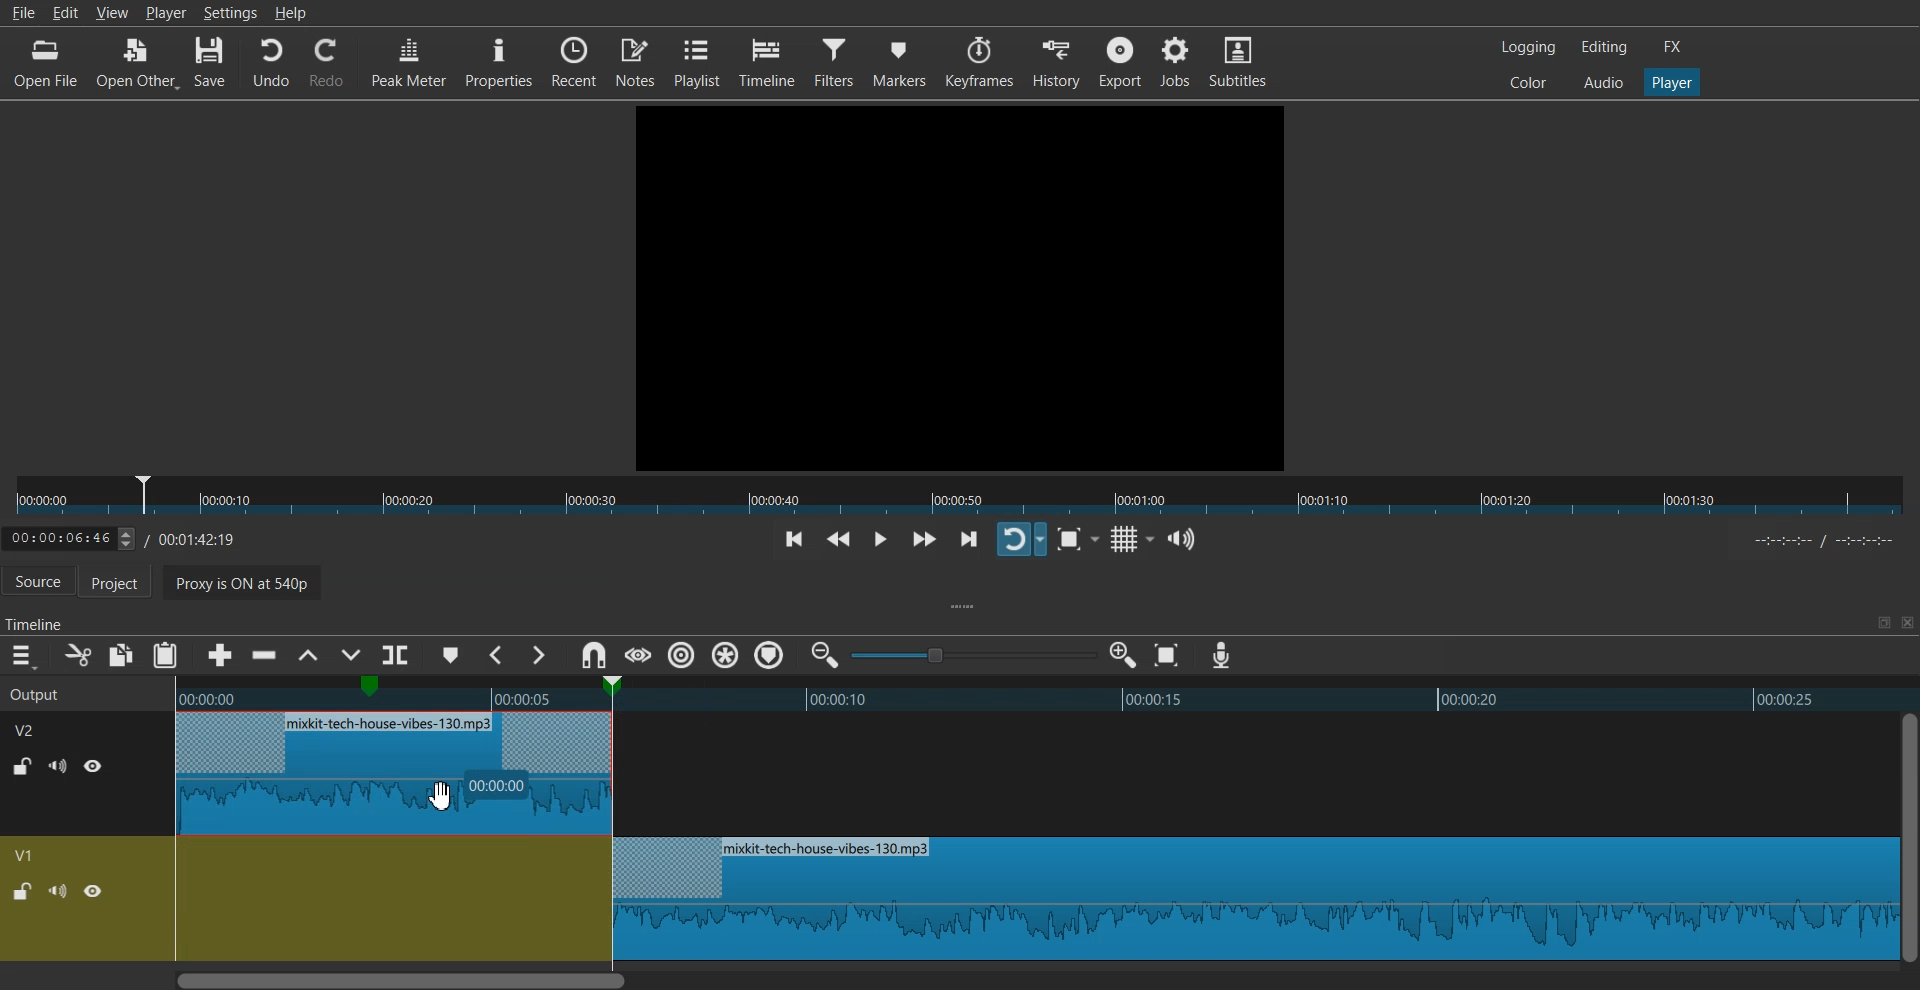 The height and width of the screenshot is (990, 1920). I want to click on Hide, so click(94, 765).